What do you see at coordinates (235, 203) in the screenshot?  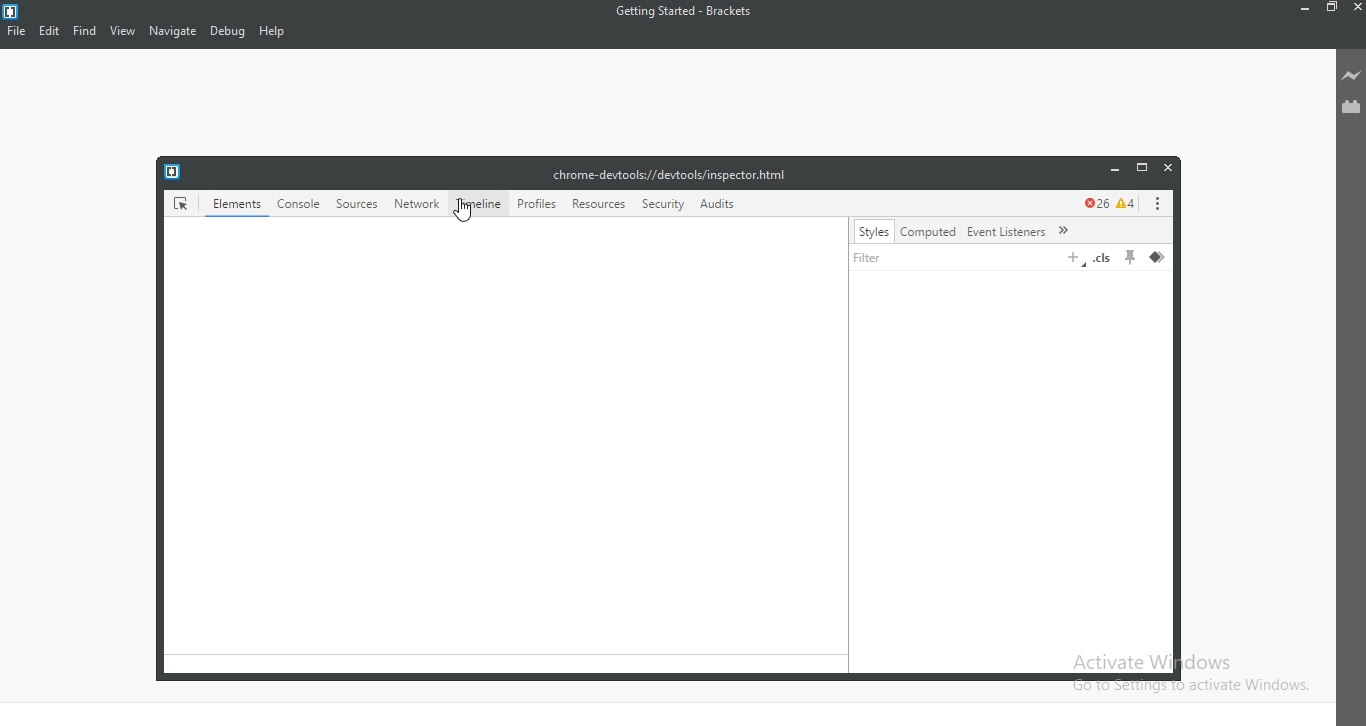 I see `Elements` at bounding box center [235, 203].